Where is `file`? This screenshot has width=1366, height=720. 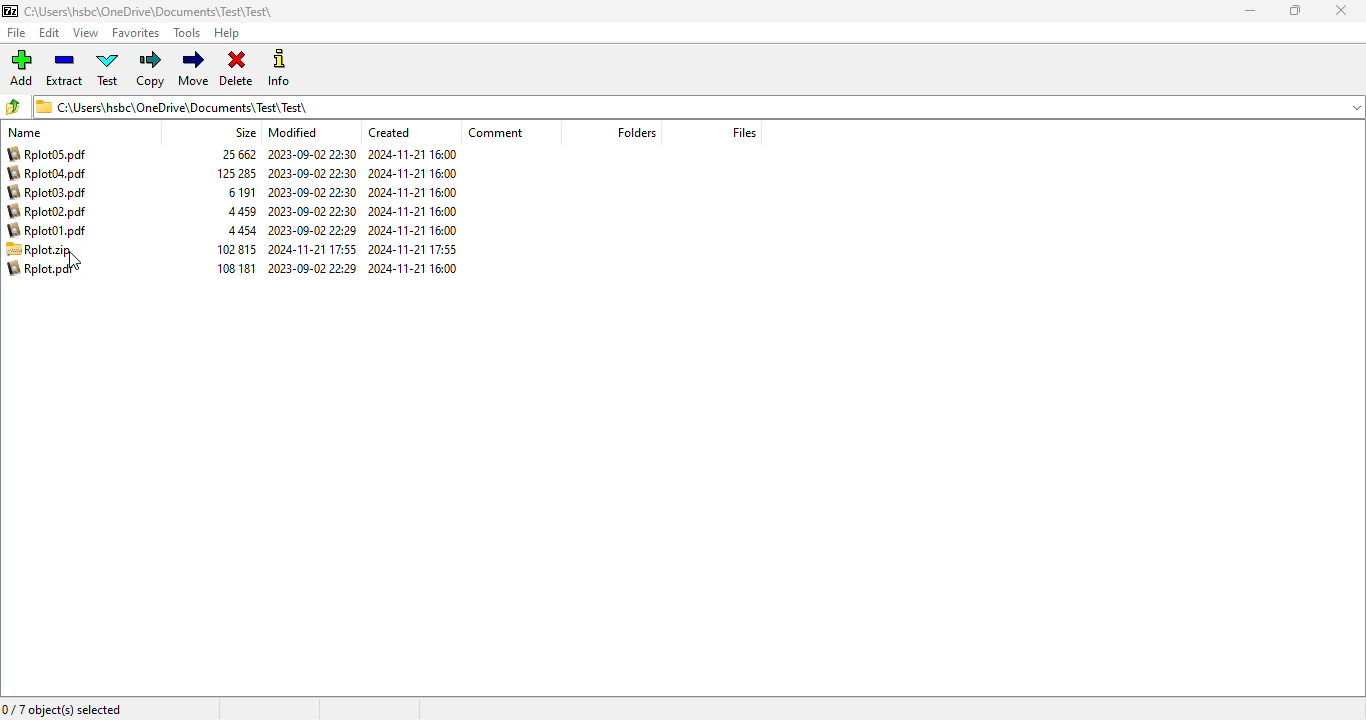
file is located at coordinates (17, 33).